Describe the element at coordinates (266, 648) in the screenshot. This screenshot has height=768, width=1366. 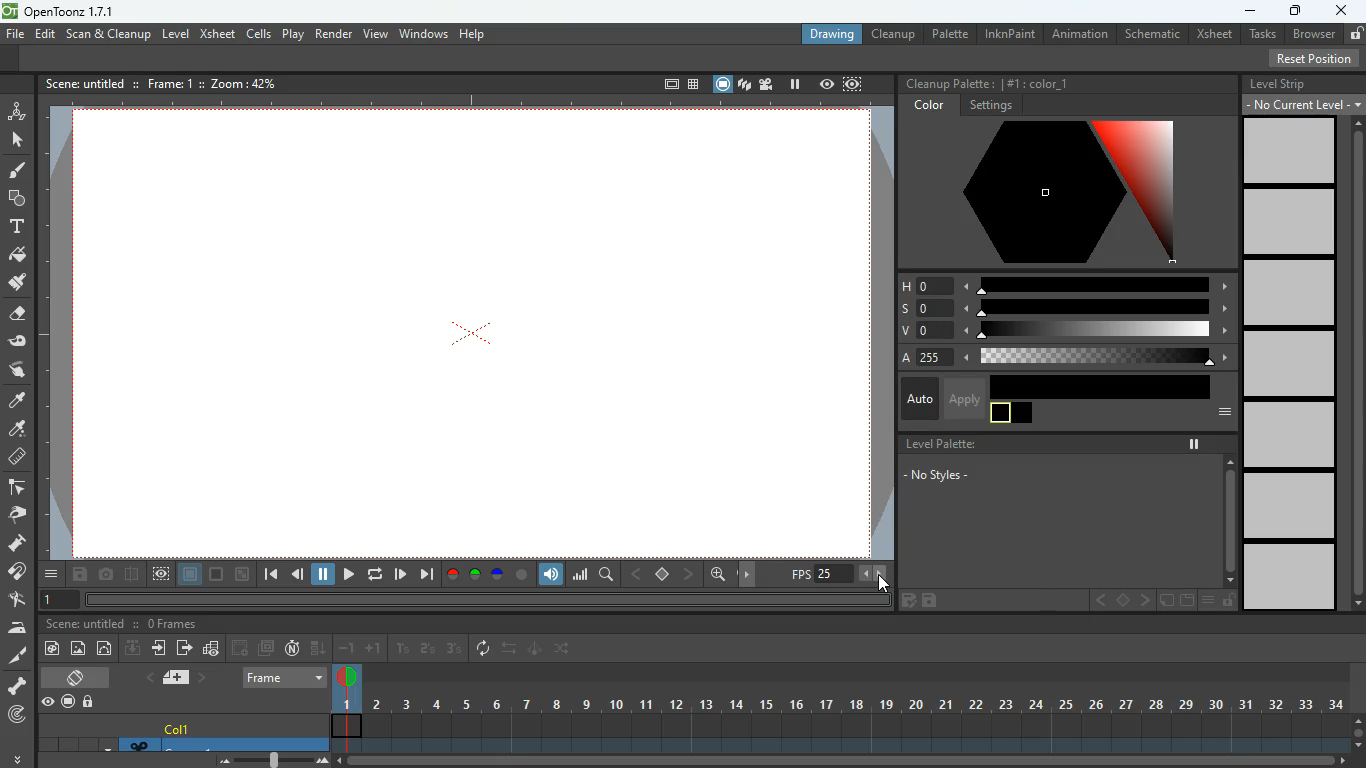
I see `multiscreen` at that location.